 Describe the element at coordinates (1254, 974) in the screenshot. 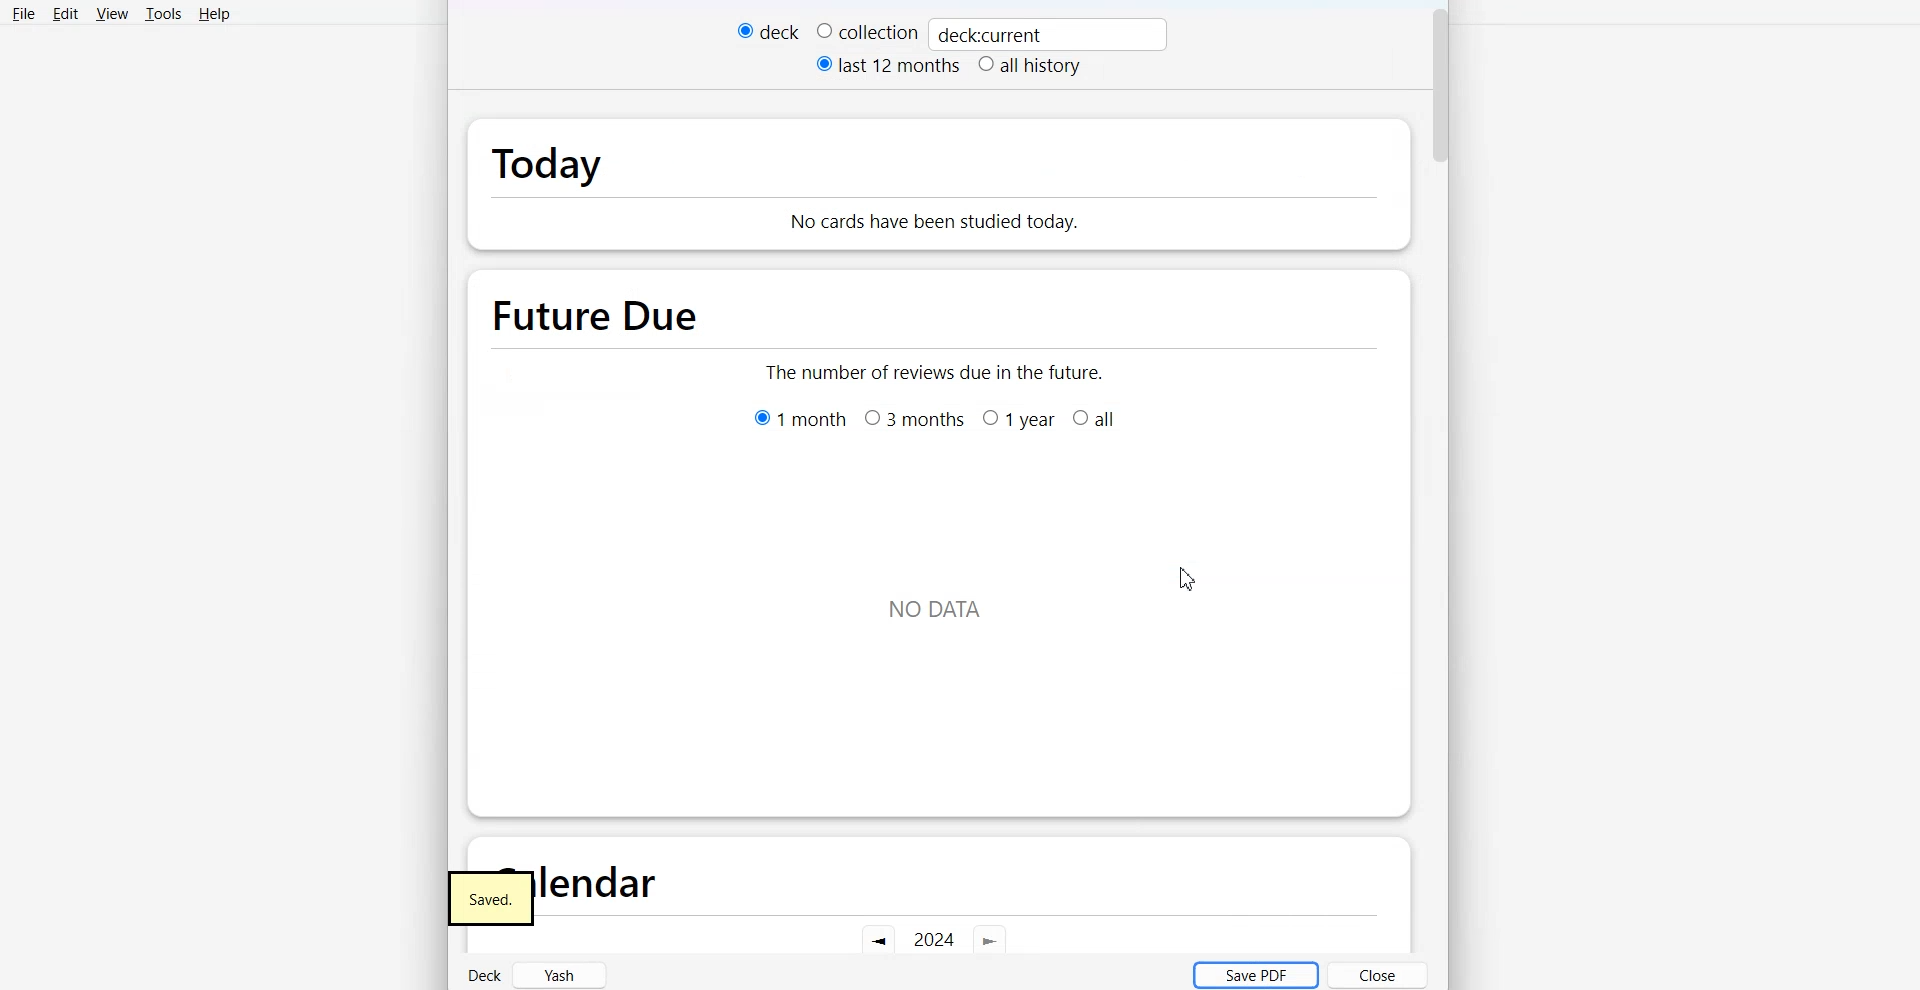

I see `Save PDF` at that location.